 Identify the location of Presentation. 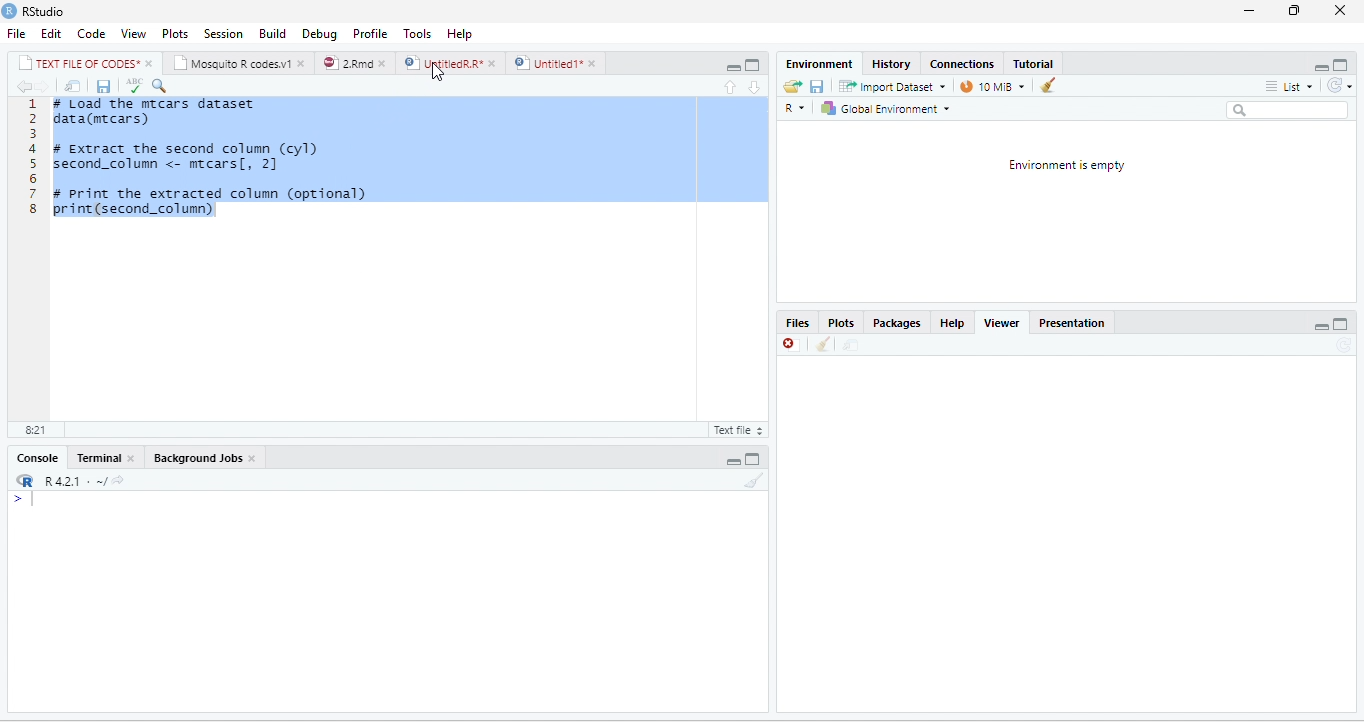
(1077, 323).